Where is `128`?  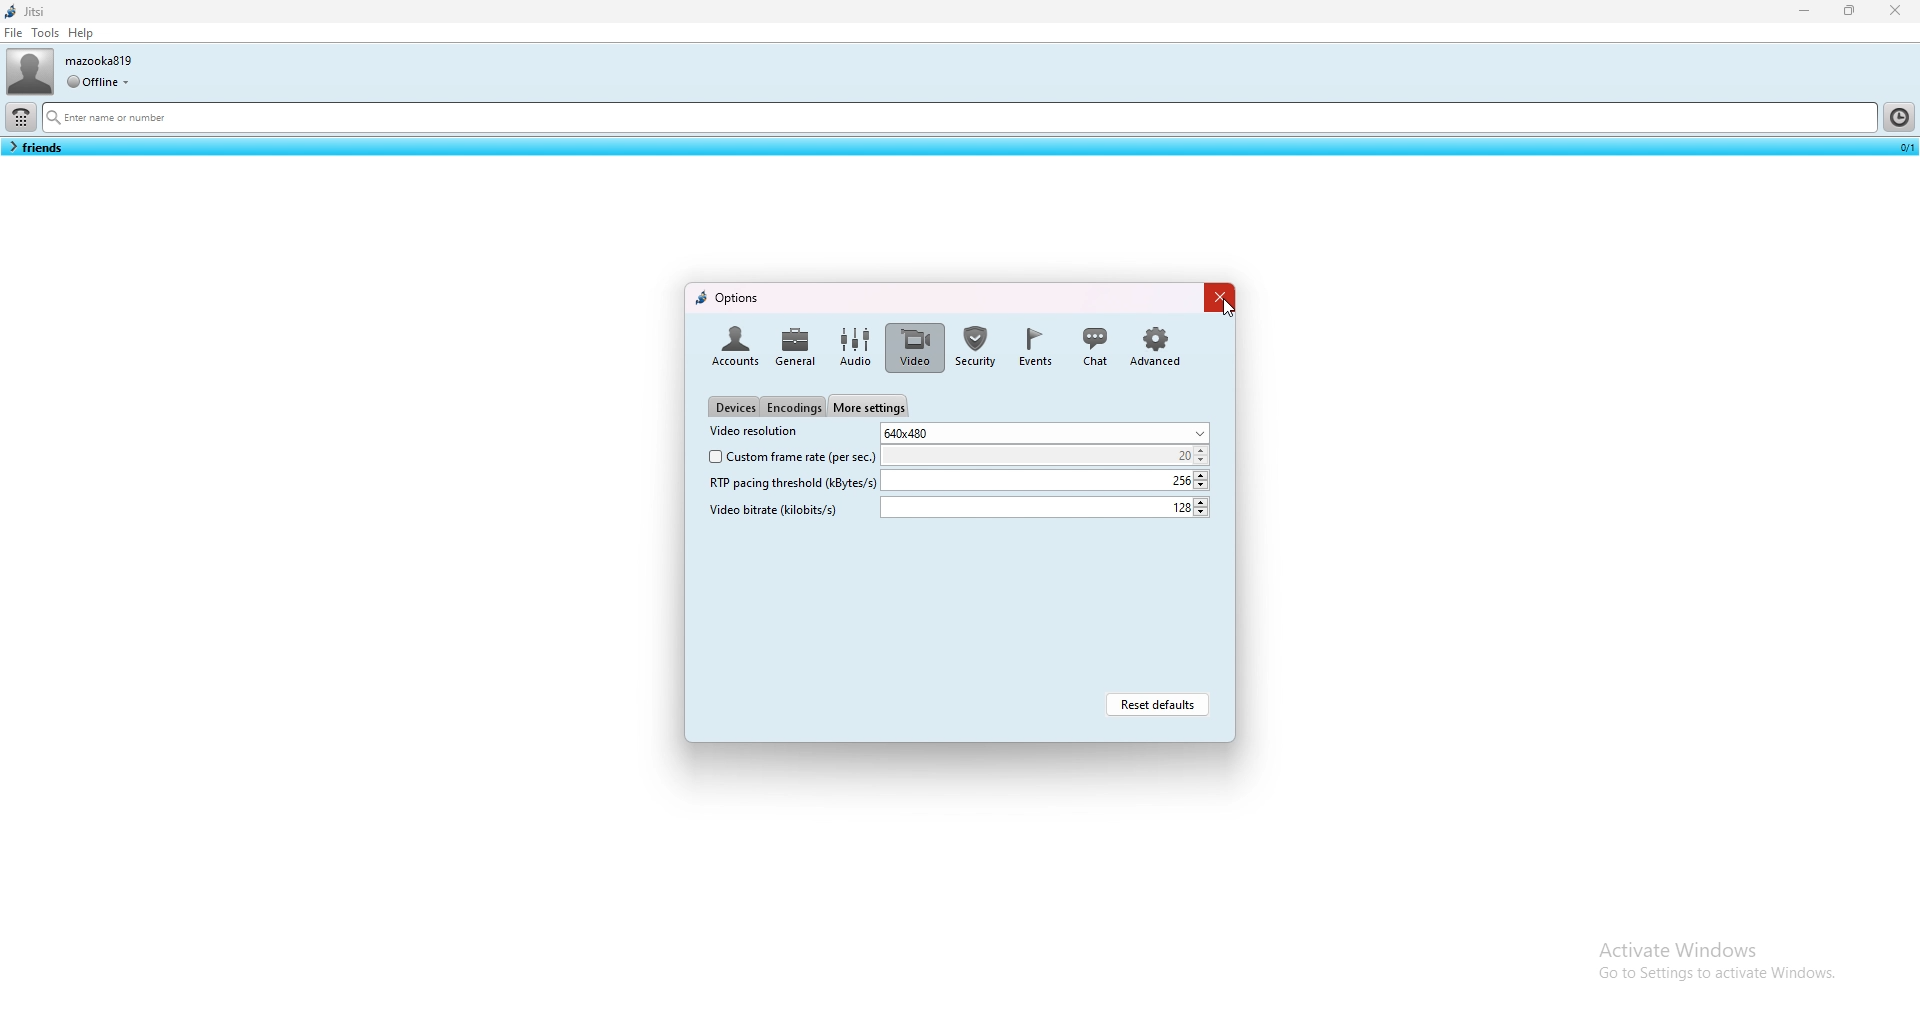 128 is located at coordinates (1045, 507).